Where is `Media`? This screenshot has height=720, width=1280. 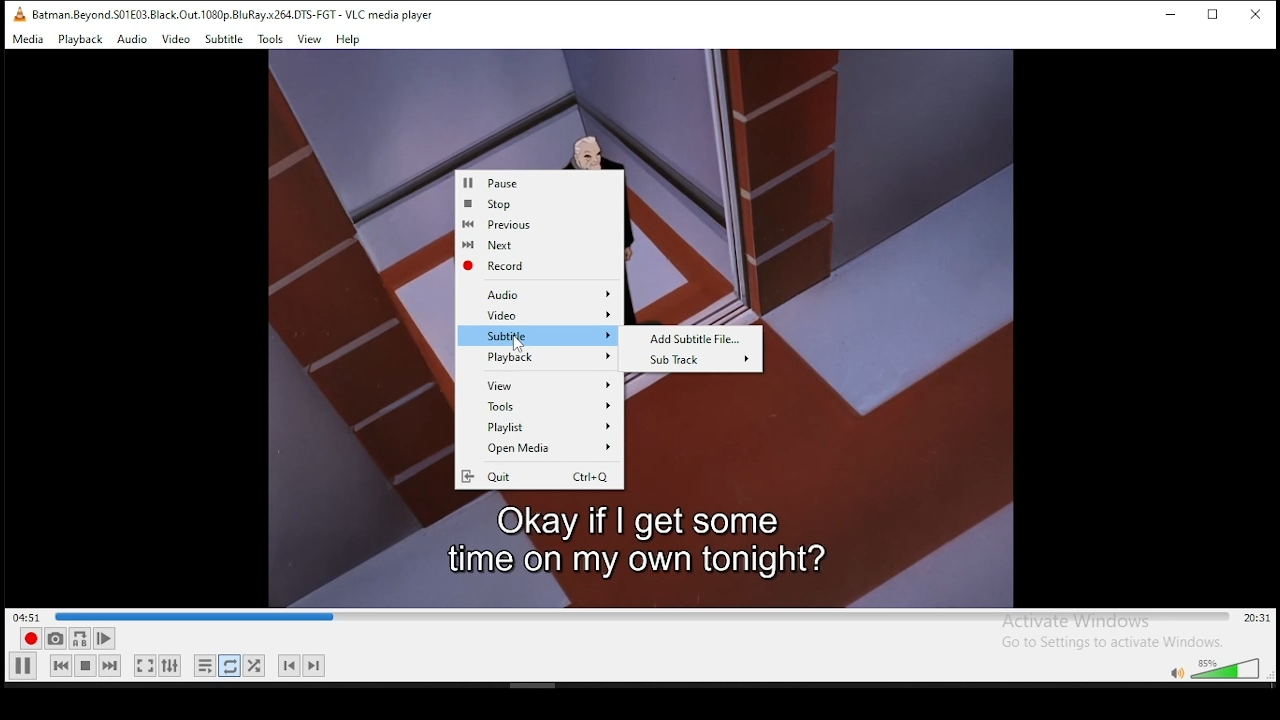
Media is located at coordinates (29, 40).